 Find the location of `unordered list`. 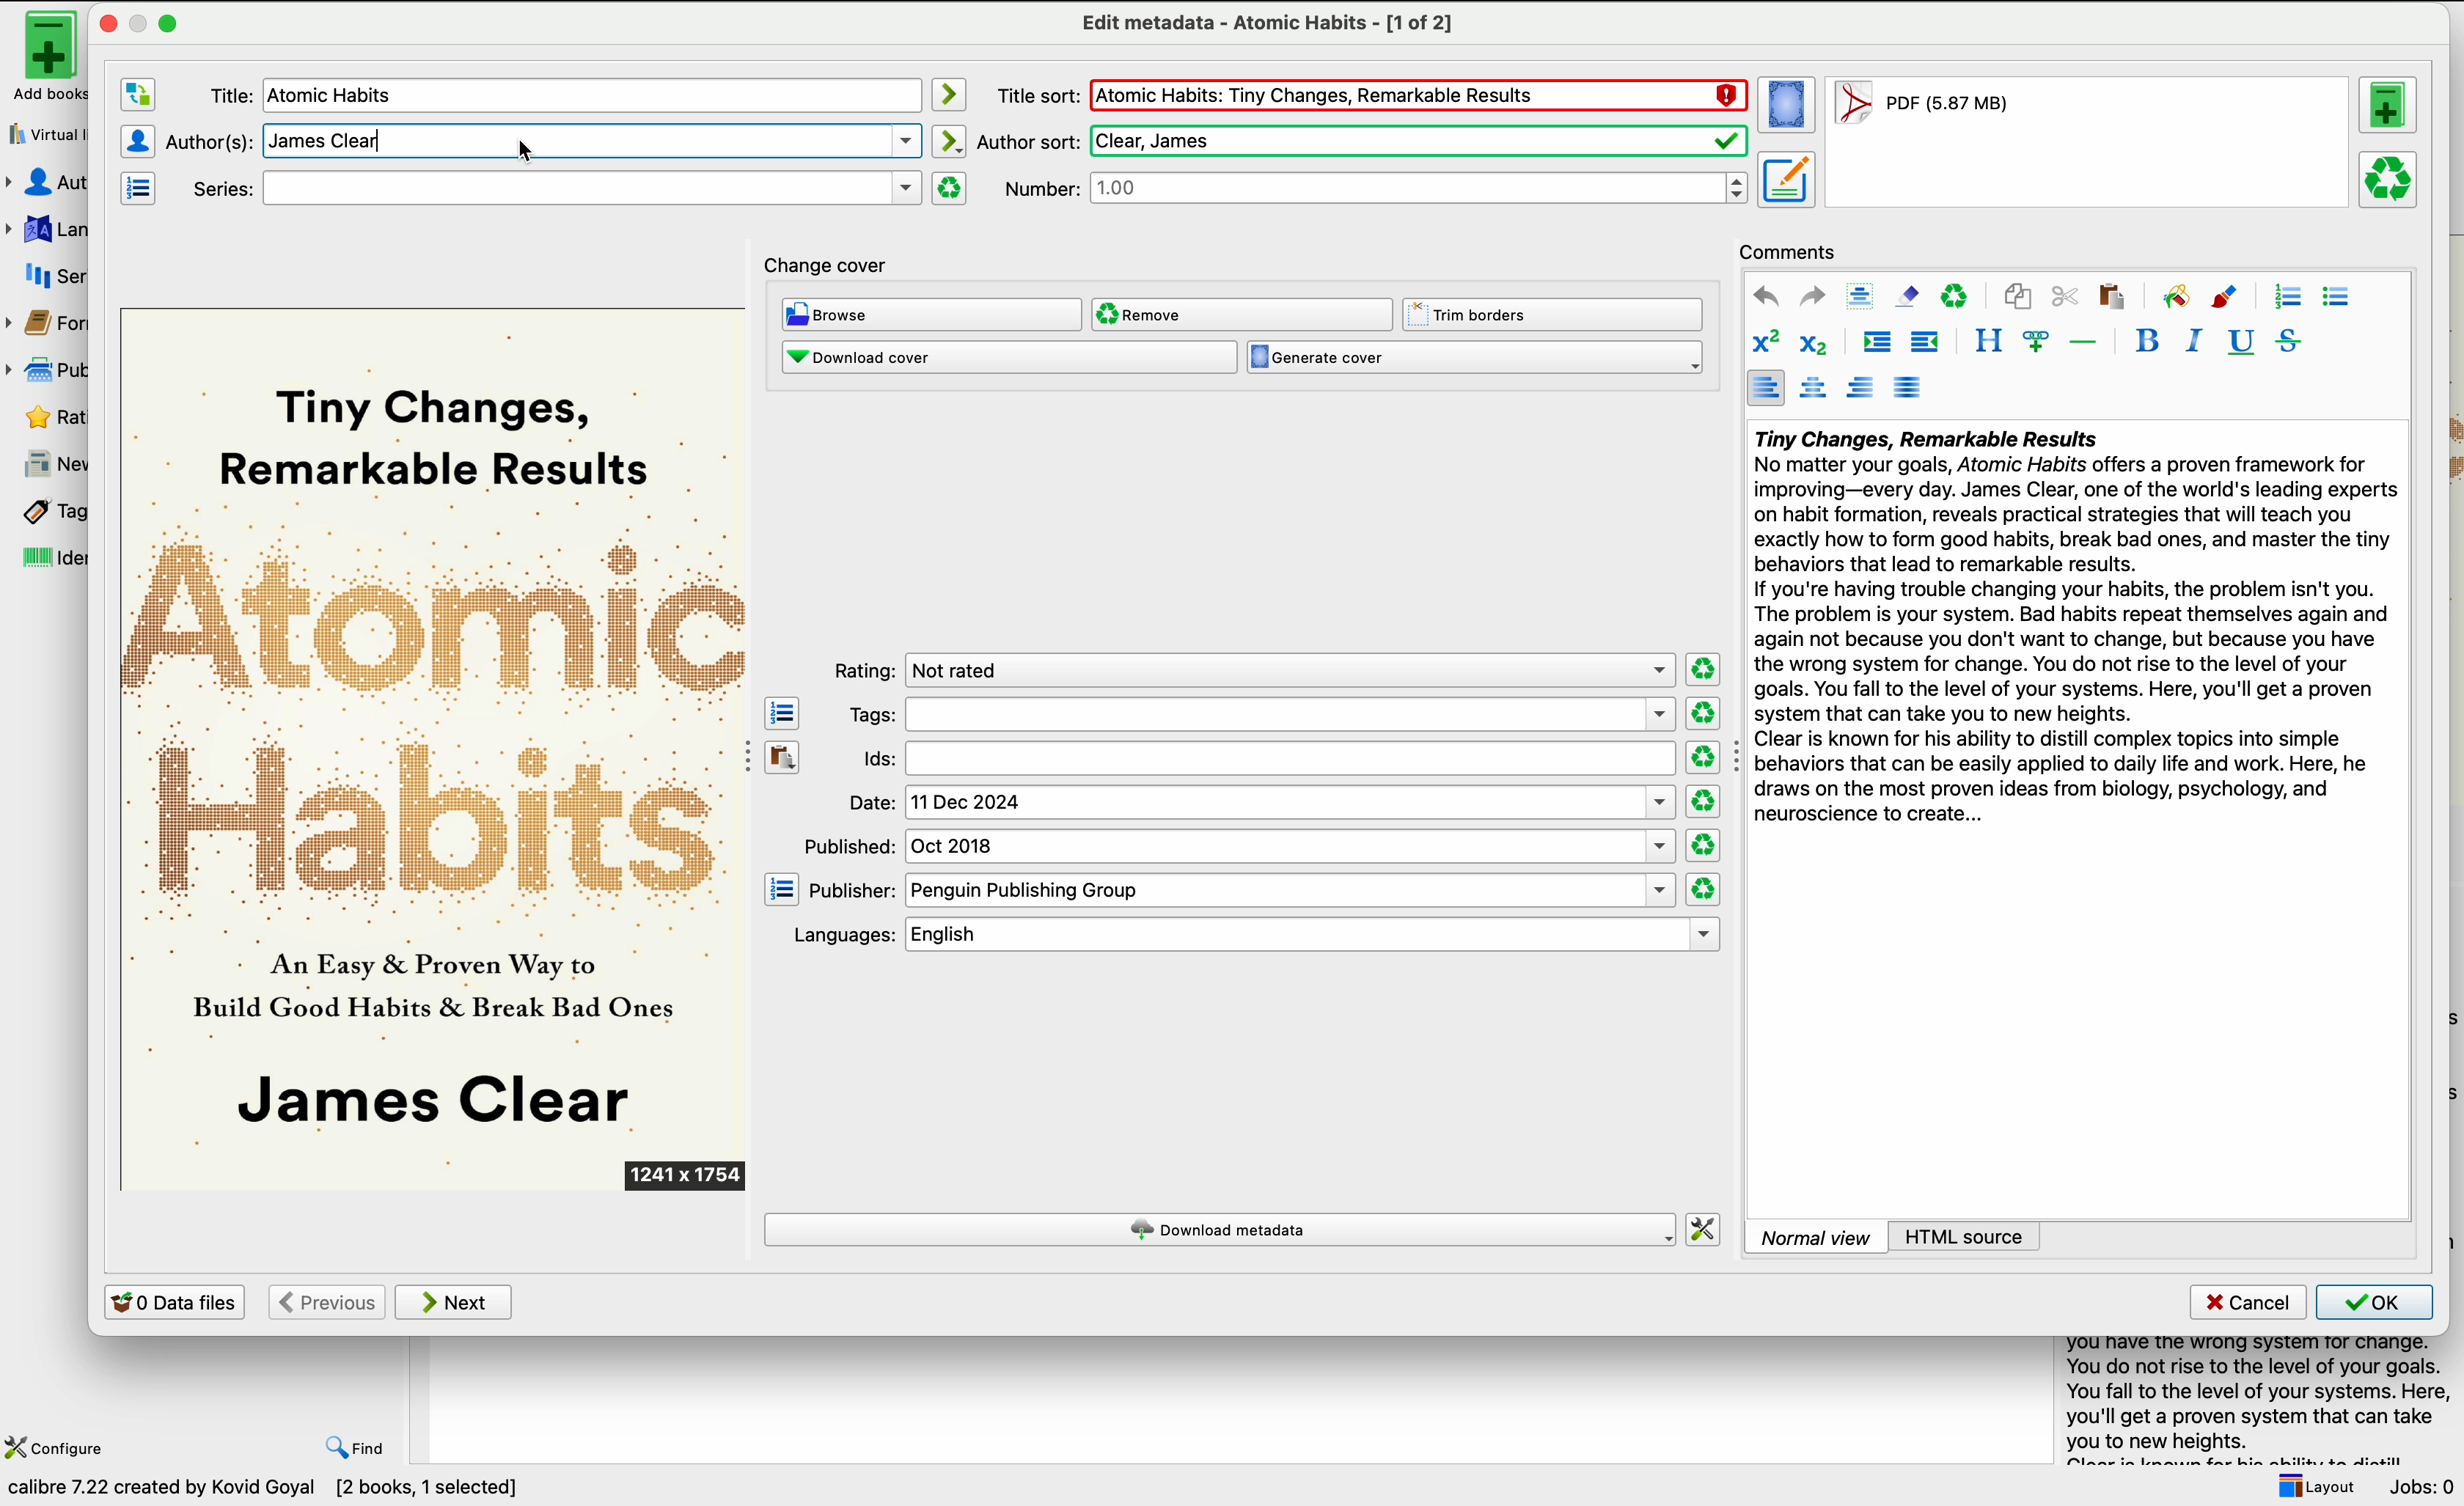

unordered list is located at coordinates (2338, 298).